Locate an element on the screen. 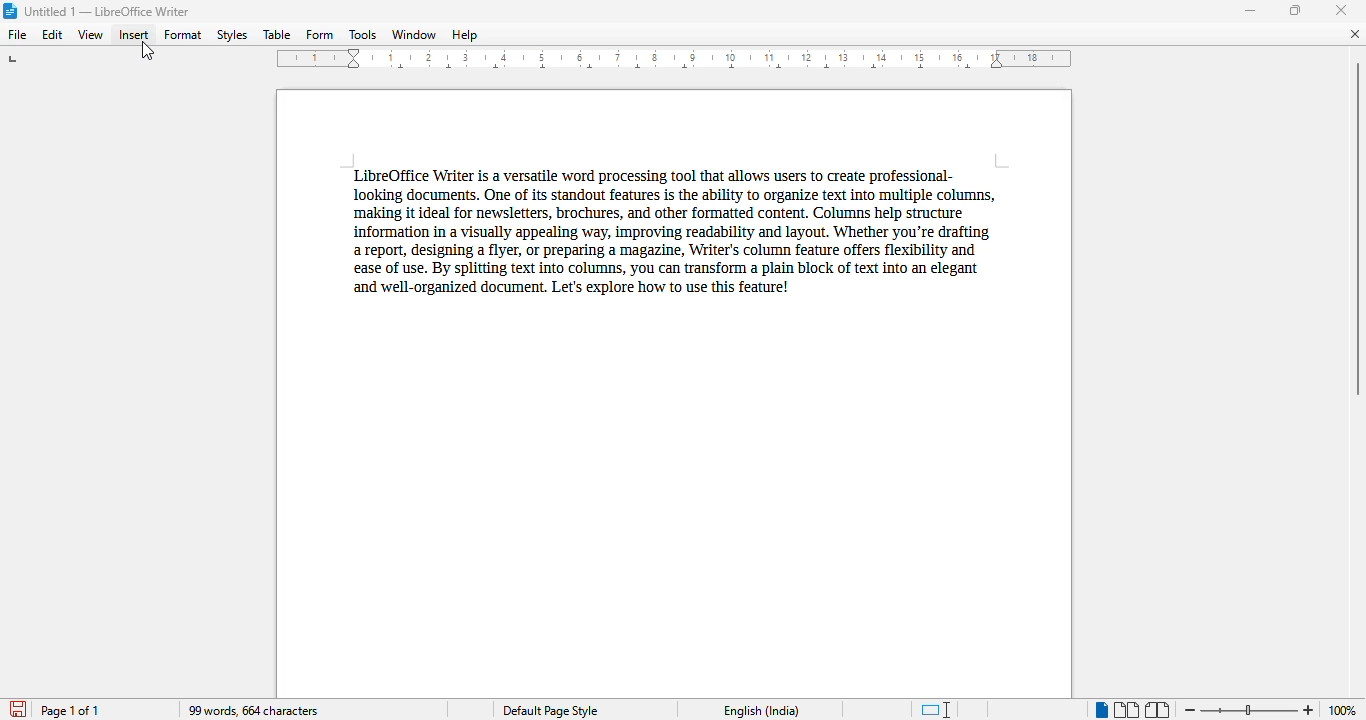  format is located at coordinates (183, 34).